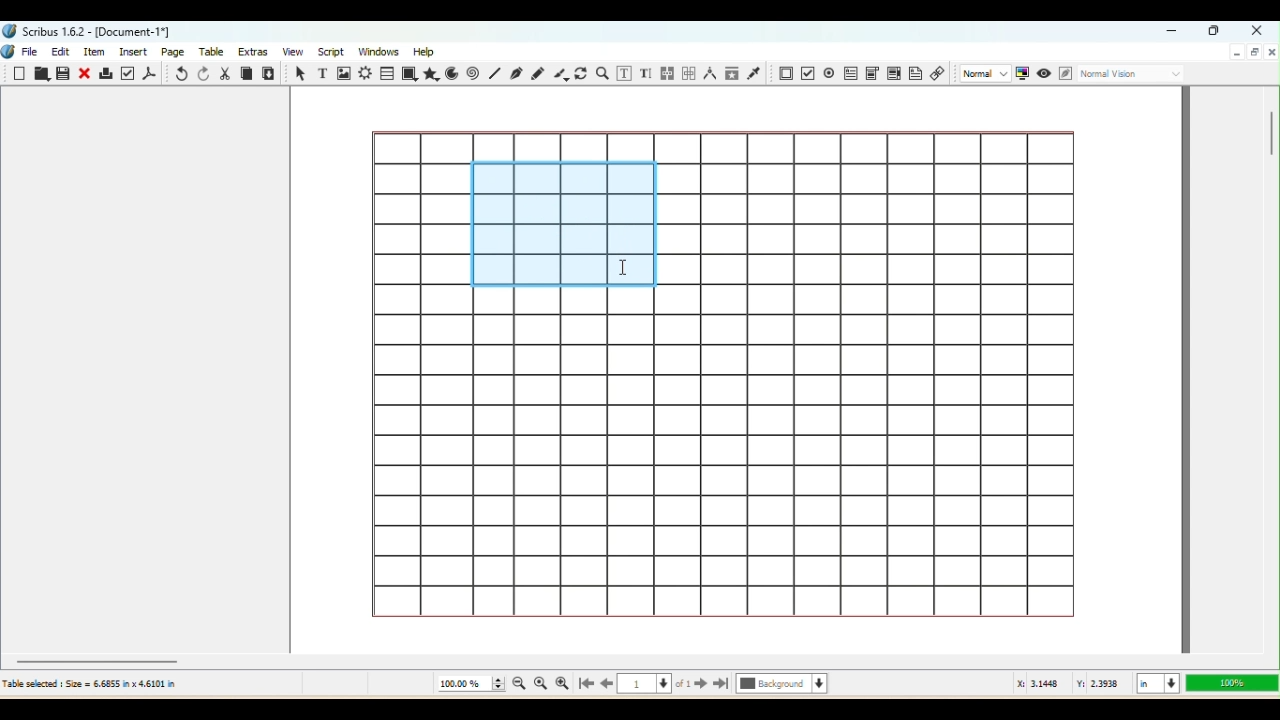 The height and width of the screenshot is (720, 1280). What do you see at coordinates (871, 71) in the screenshot?
I see `PDF combo box` at bounding box center [871, 71].